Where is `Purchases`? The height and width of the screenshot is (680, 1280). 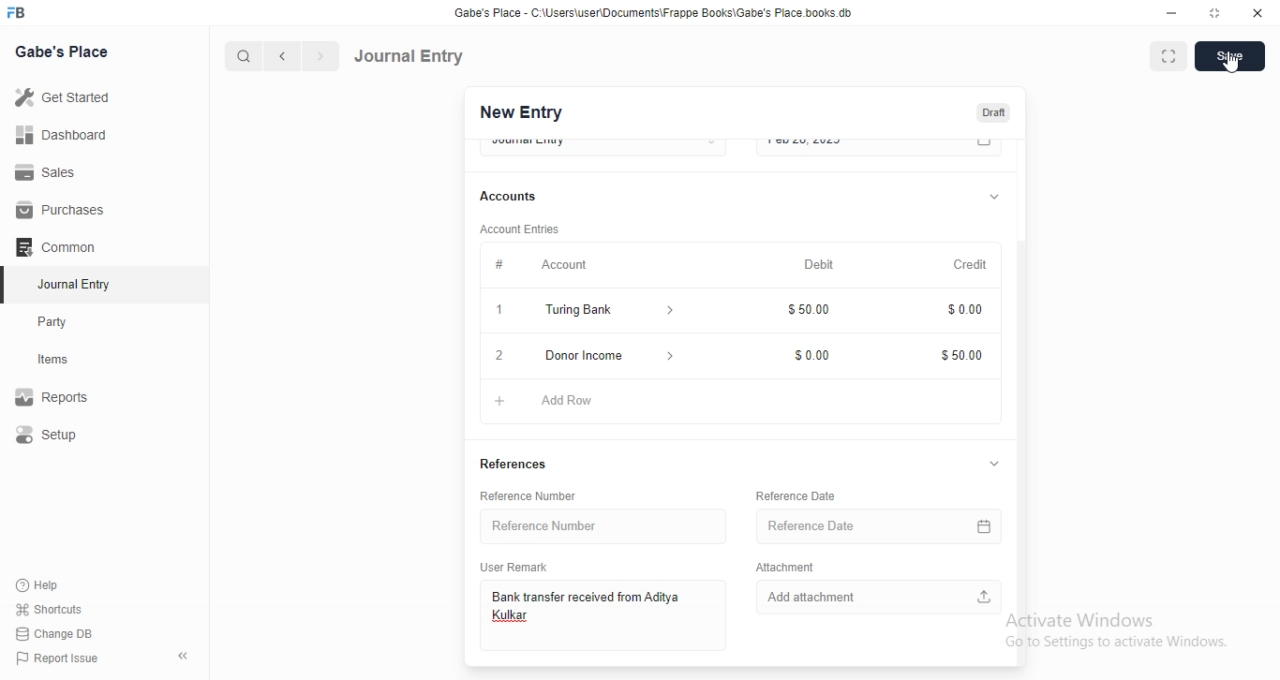 Purchases is located at coordinates (63, 210).